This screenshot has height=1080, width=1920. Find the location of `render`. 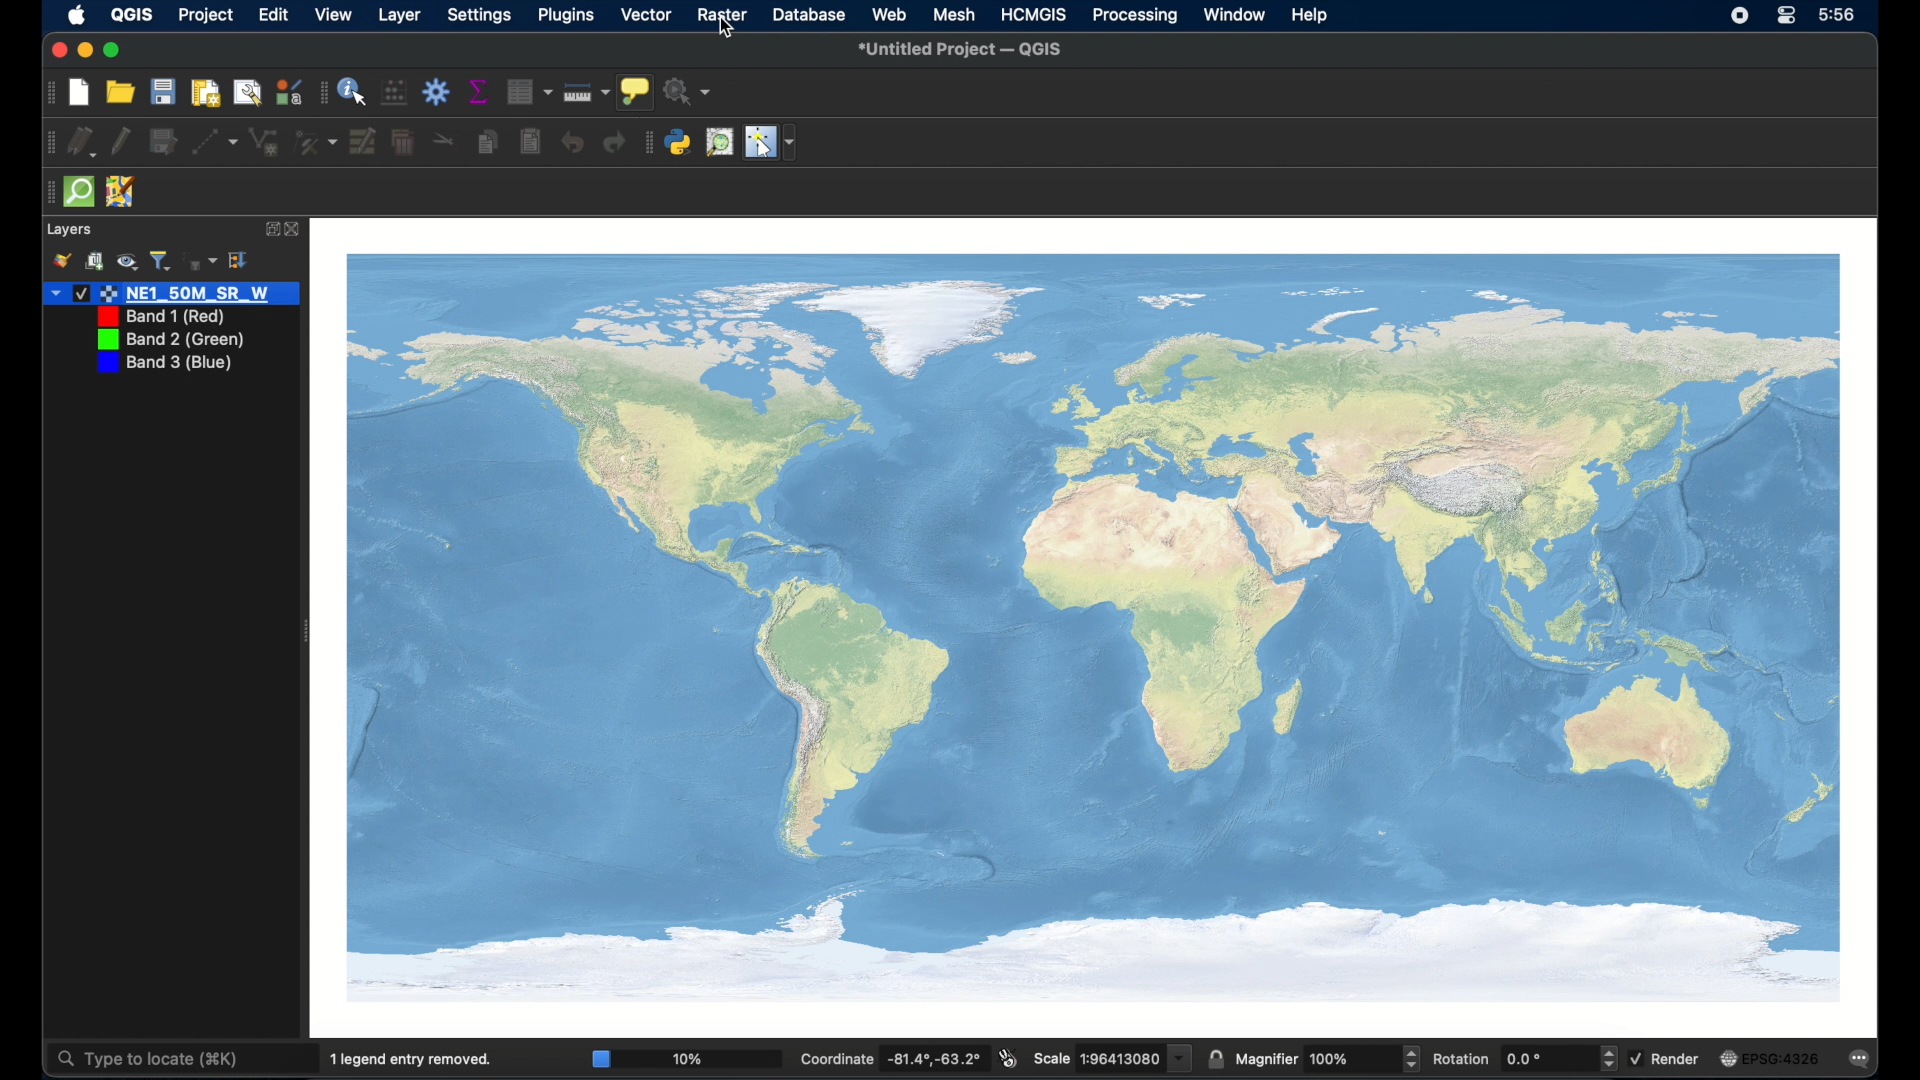

render is located at coordinates (1664, 1058).